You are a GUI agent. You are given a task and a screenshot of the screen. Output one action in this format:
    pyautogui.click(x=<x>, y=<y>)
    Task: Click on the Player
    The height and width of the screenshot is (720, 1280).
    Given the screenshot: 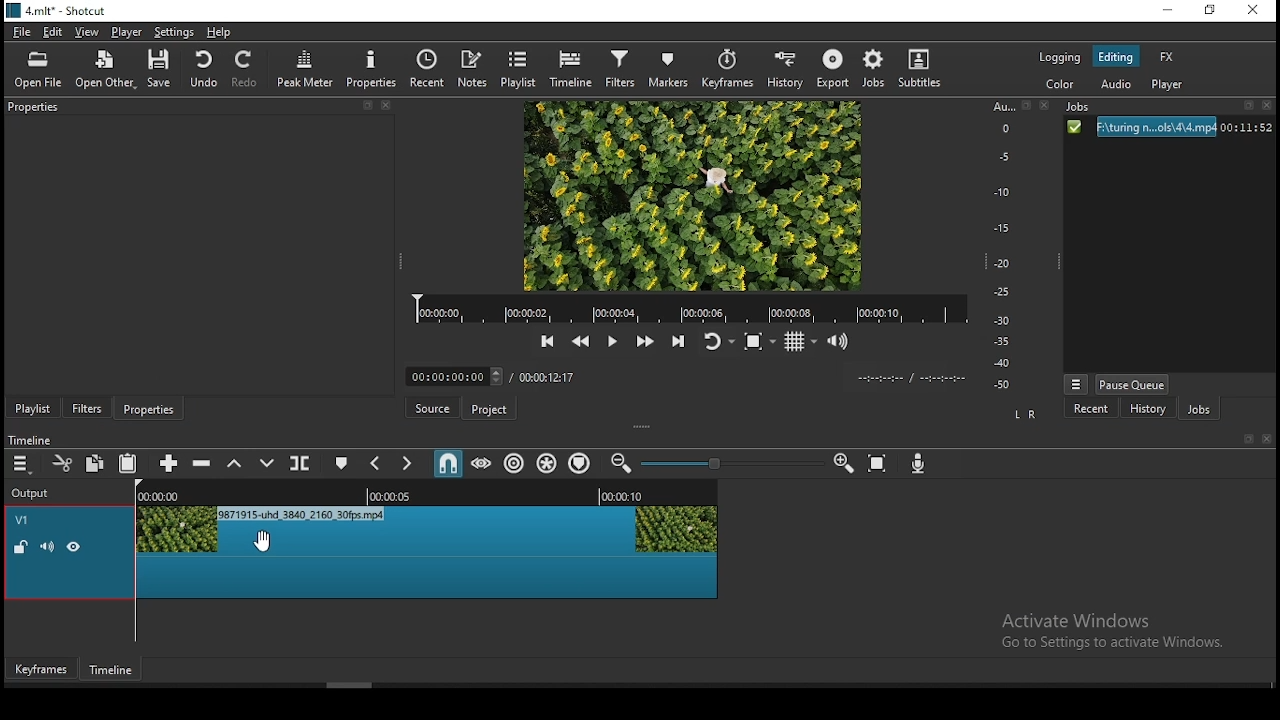 What is the action you would take?
    pyautogui.click(x=691, y=309)
    